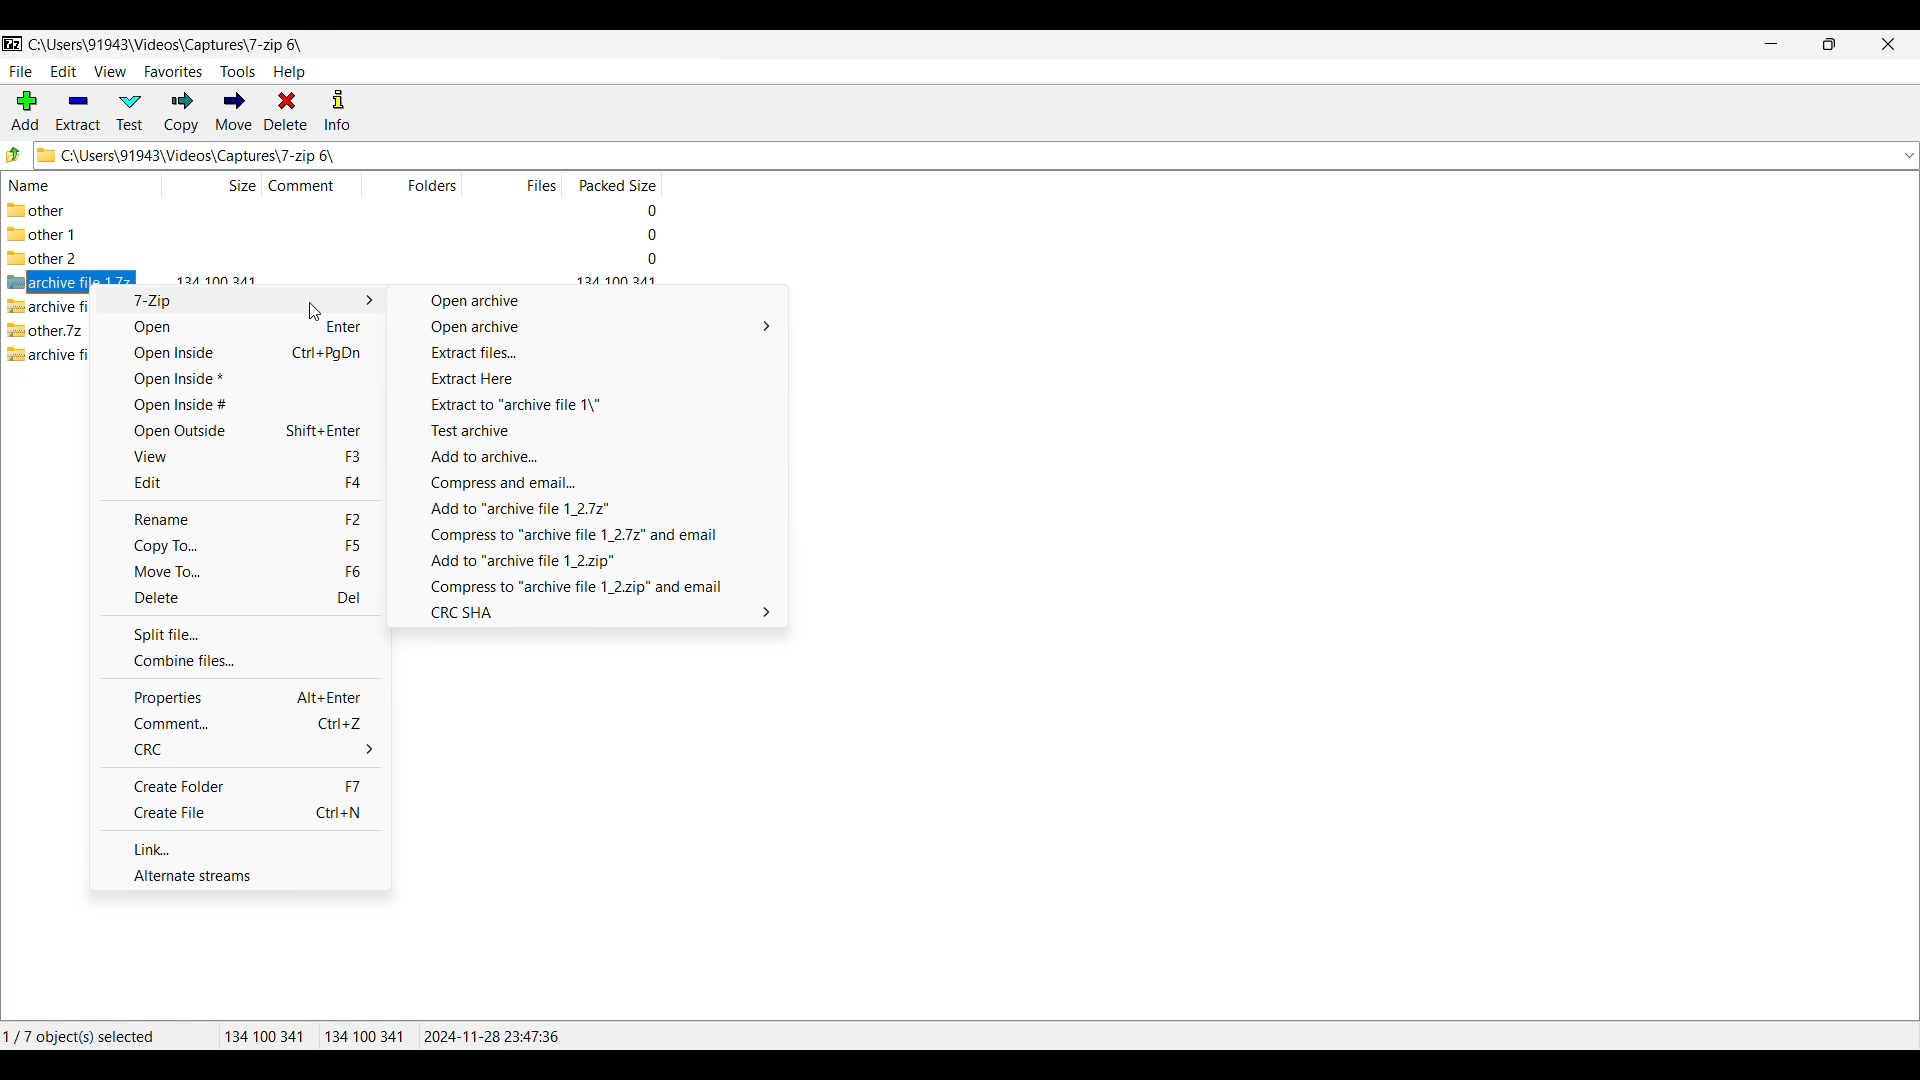  I want to click on Edit menu, so click(64, 71).